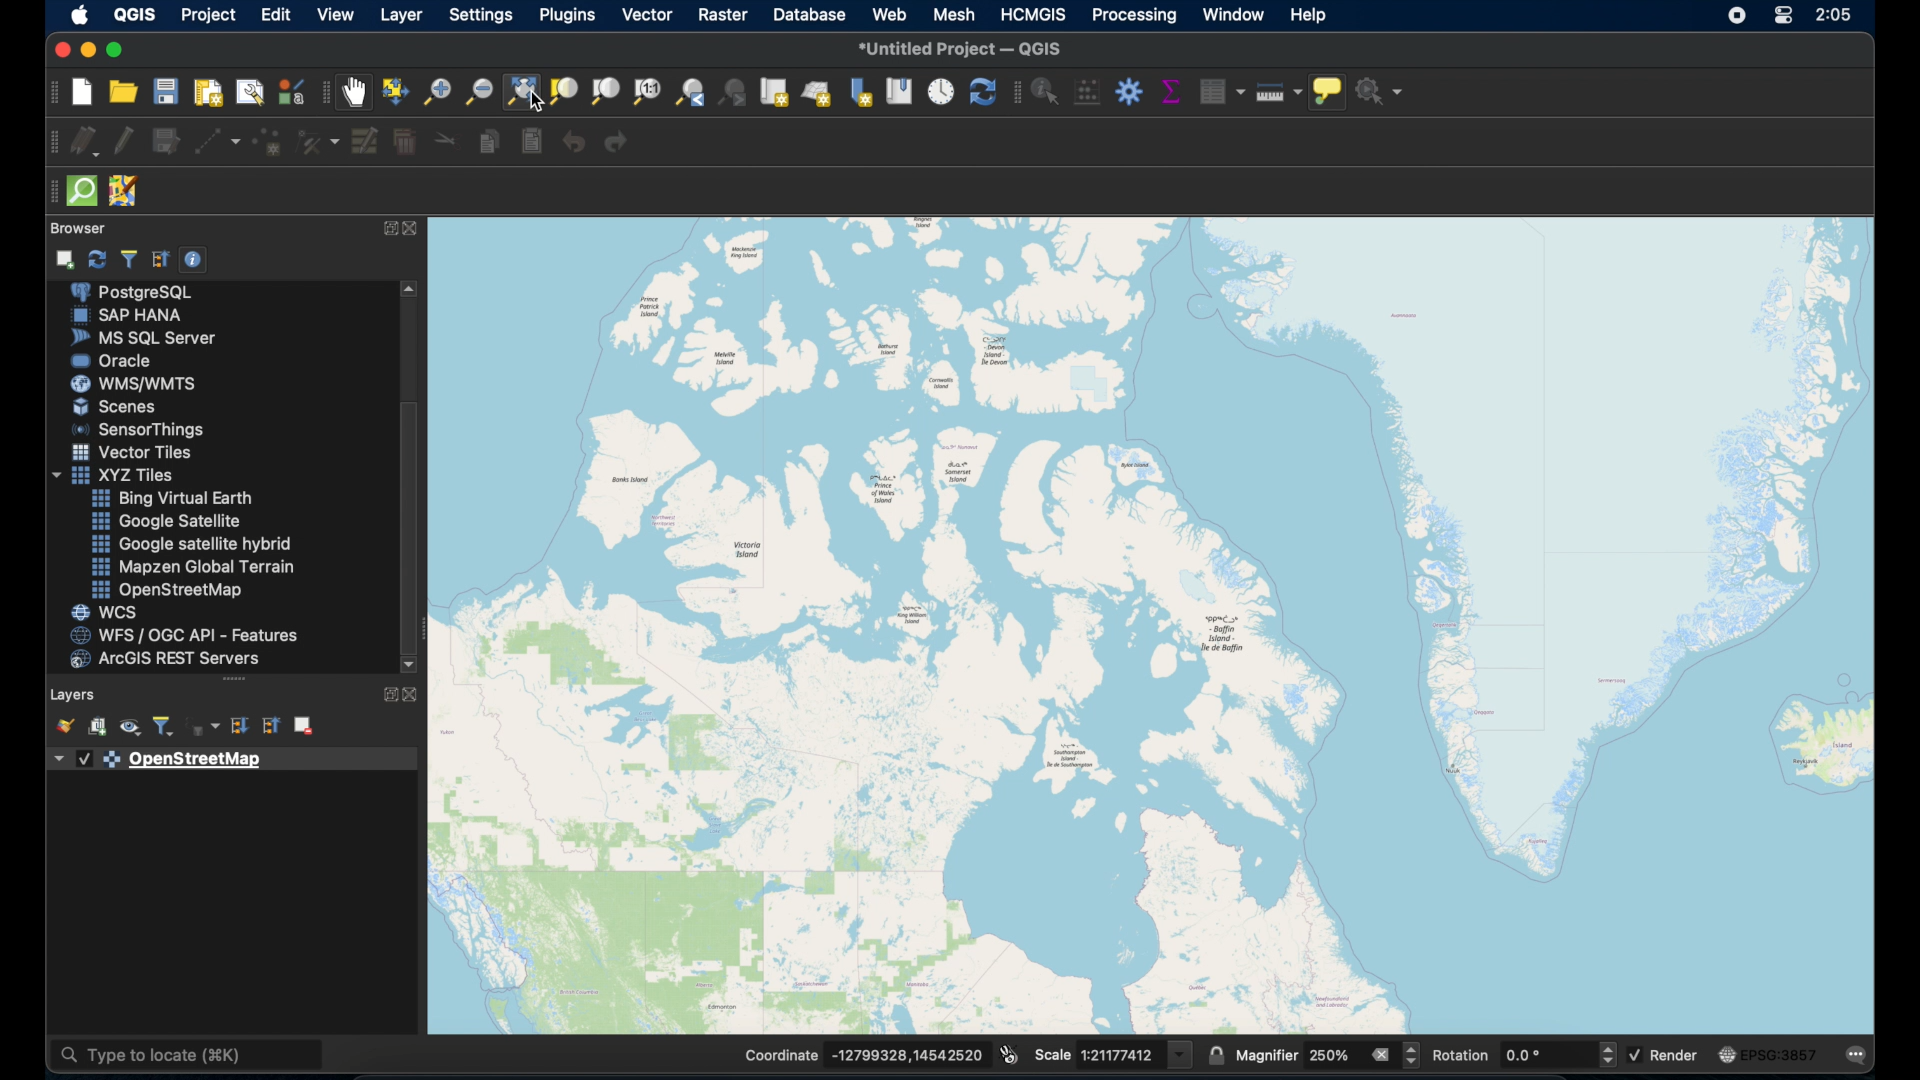 Image resolution: width=1920 pixels, height=1080 pixels. Describe the element at coordinates (383, 695) in the screenshot. I see `expand` at that location.